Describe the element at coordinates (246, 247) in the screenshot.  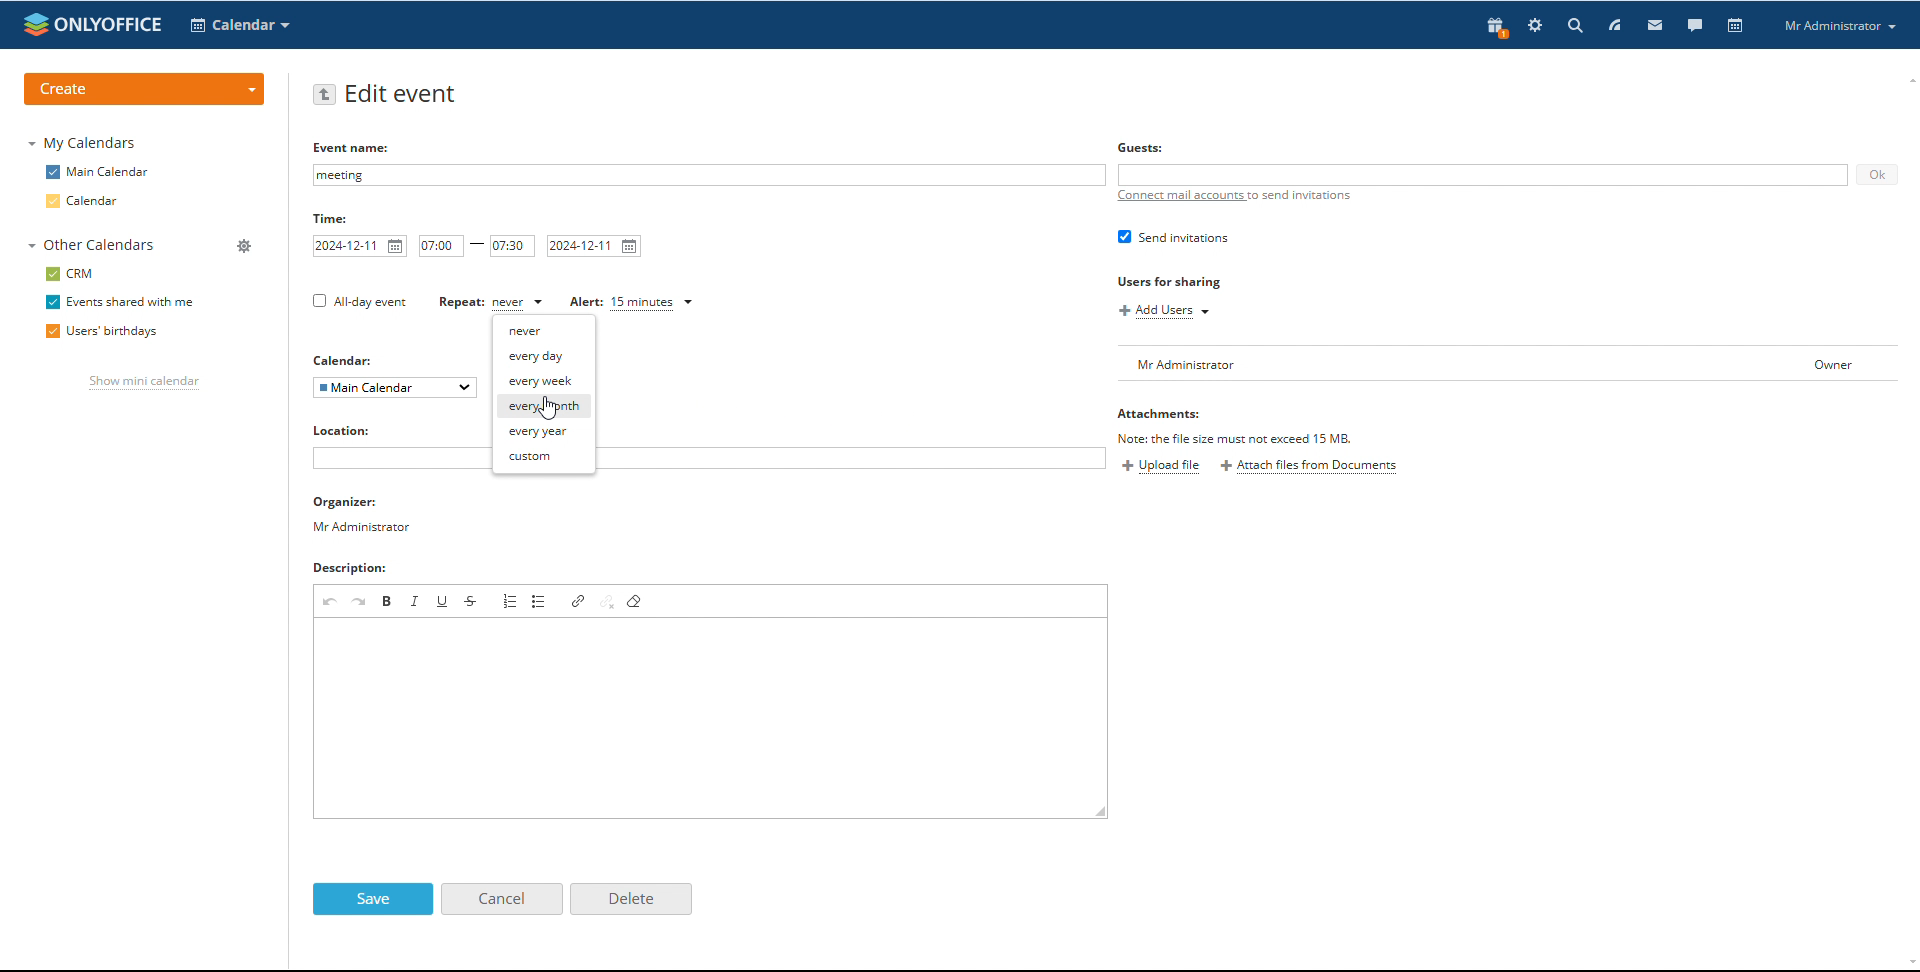
I see `manage` at that location.